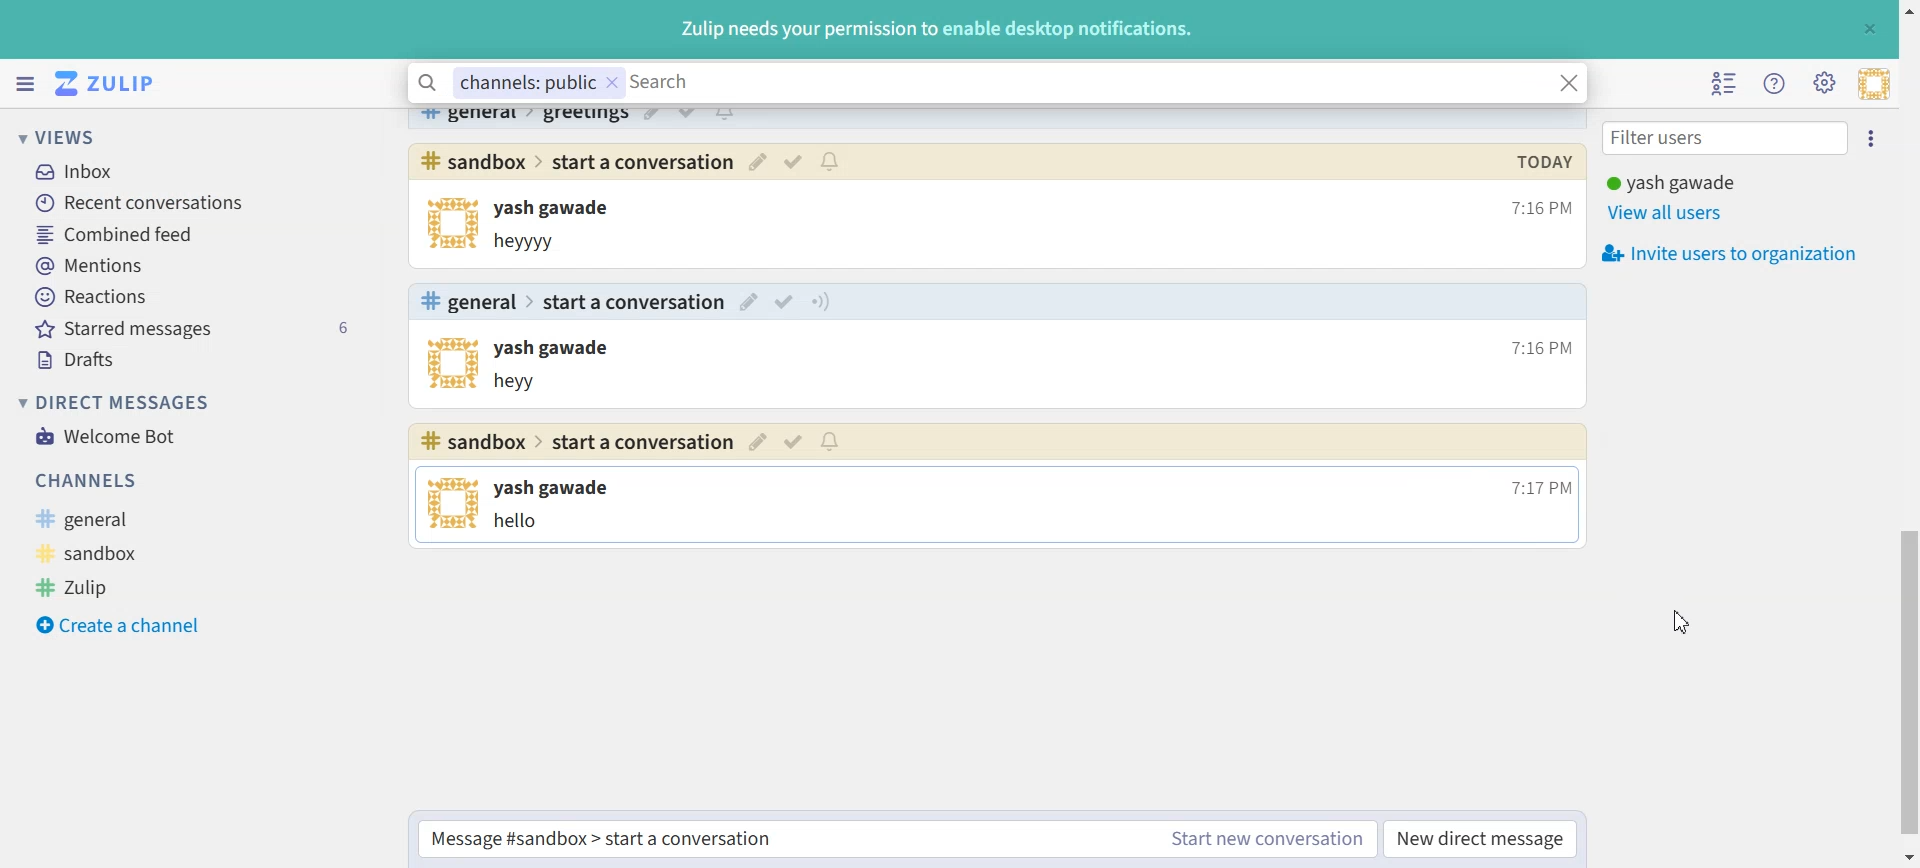 The height and width of the screenshot is (868, 1920). What do you see at coordinates (1868, 28) in the screenshot?
I see `Close` at bounding box center [1868, 28].